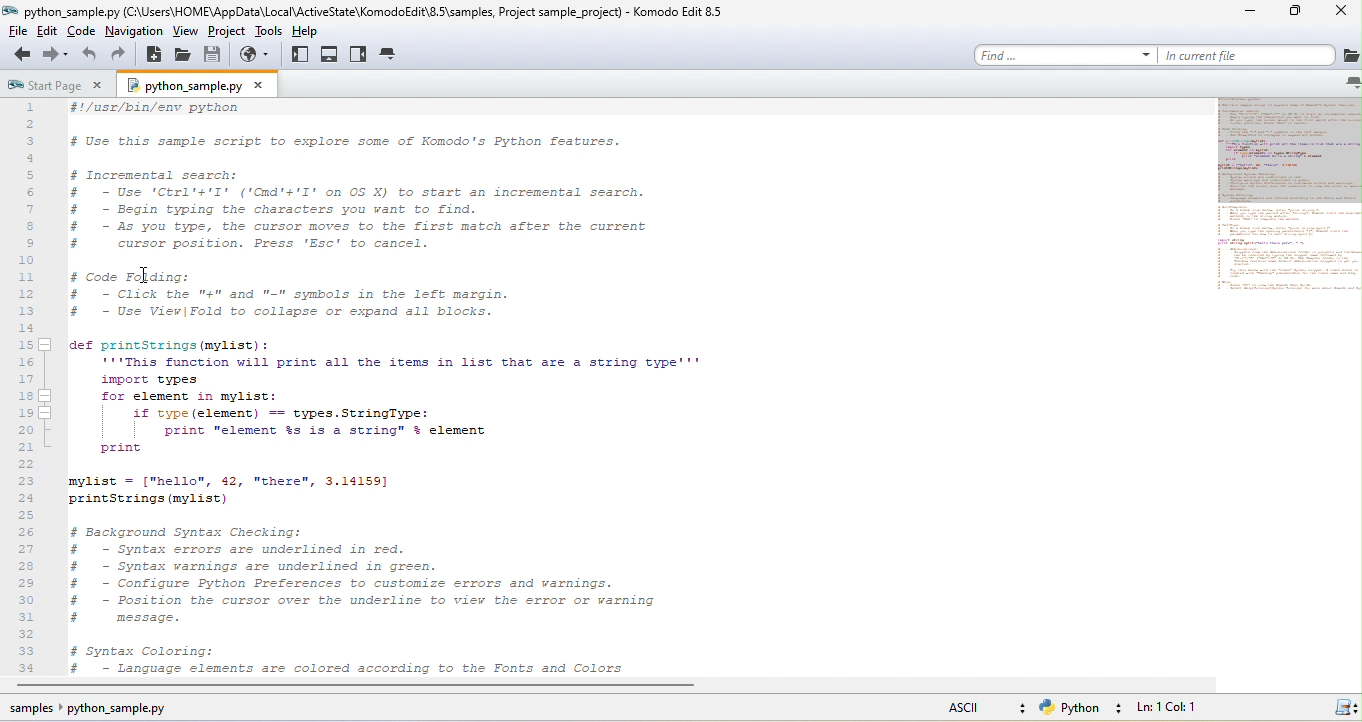 This screenshot has width=1362, height=722. I want to click on start page, so click(60, 85).